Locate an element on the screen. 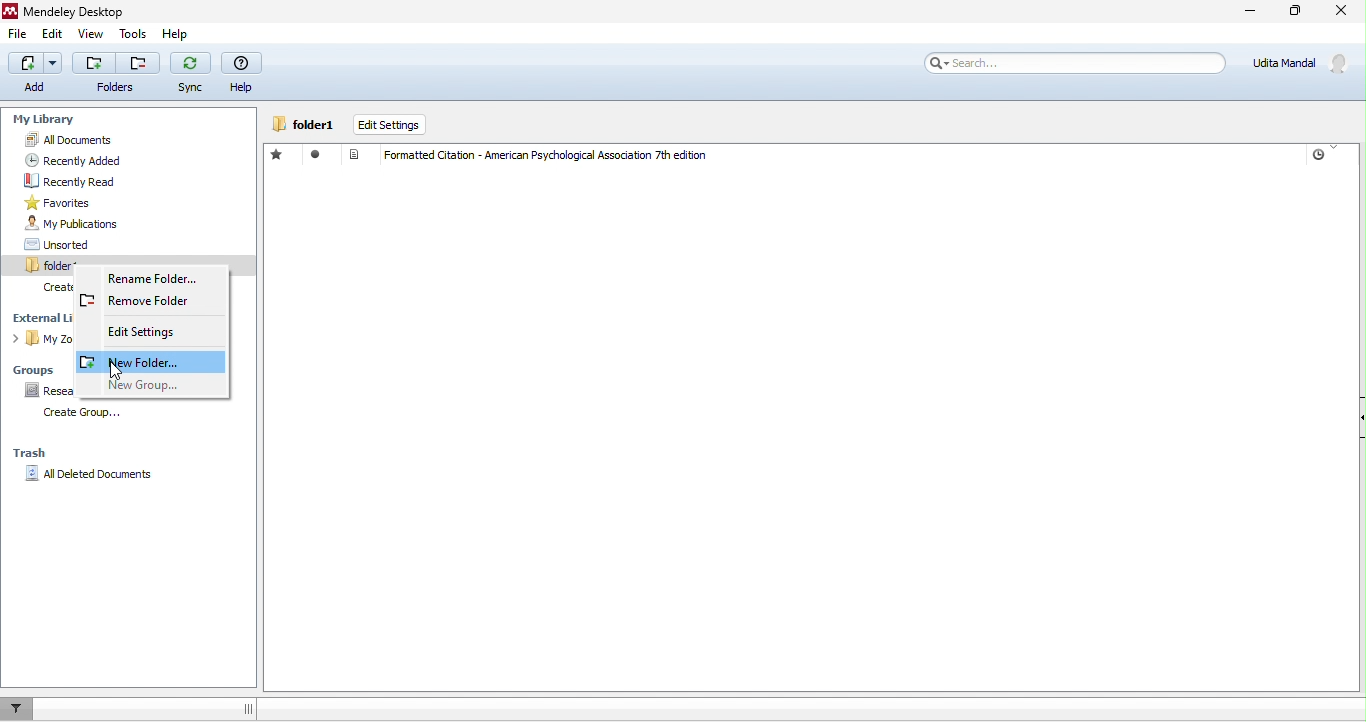 This screenshot has width=1366, height=722. help is located at coordinates (176, 34).